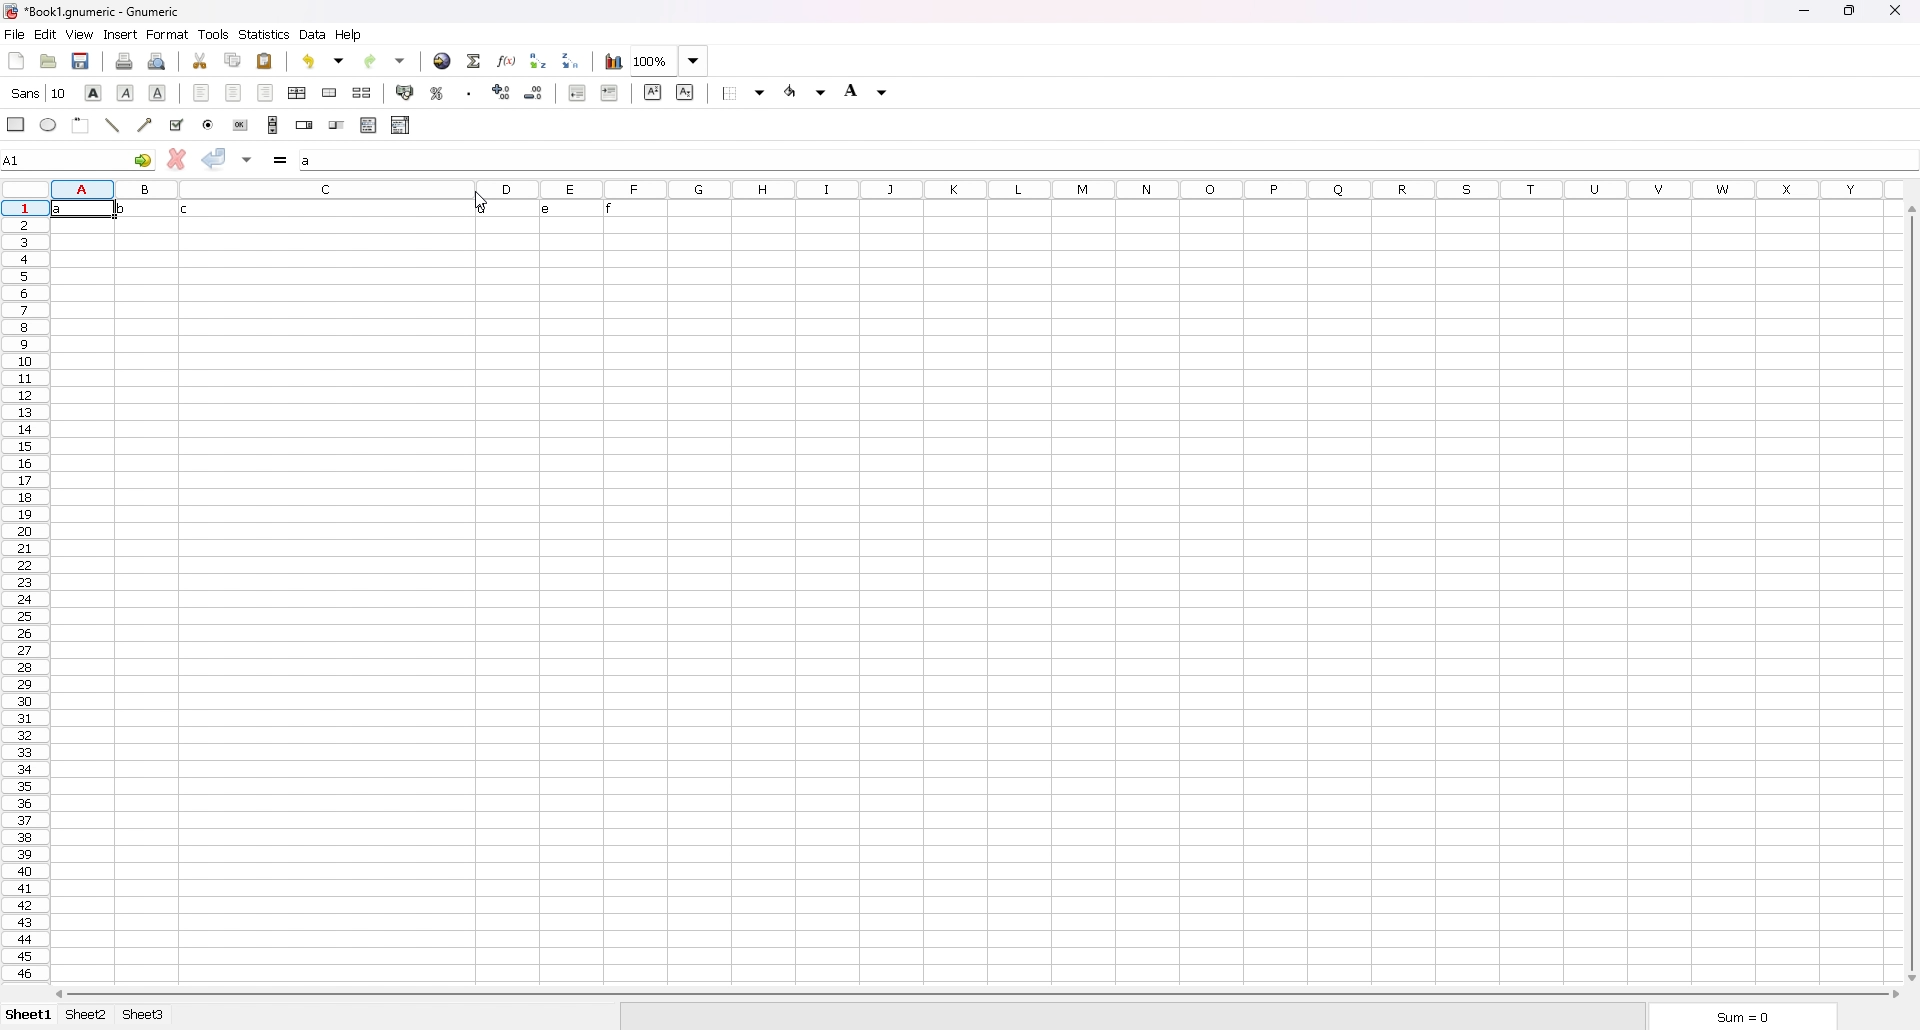 This screenshot has height=1030, width=1920. I want to click on decrease decimals, so click(535, 92).